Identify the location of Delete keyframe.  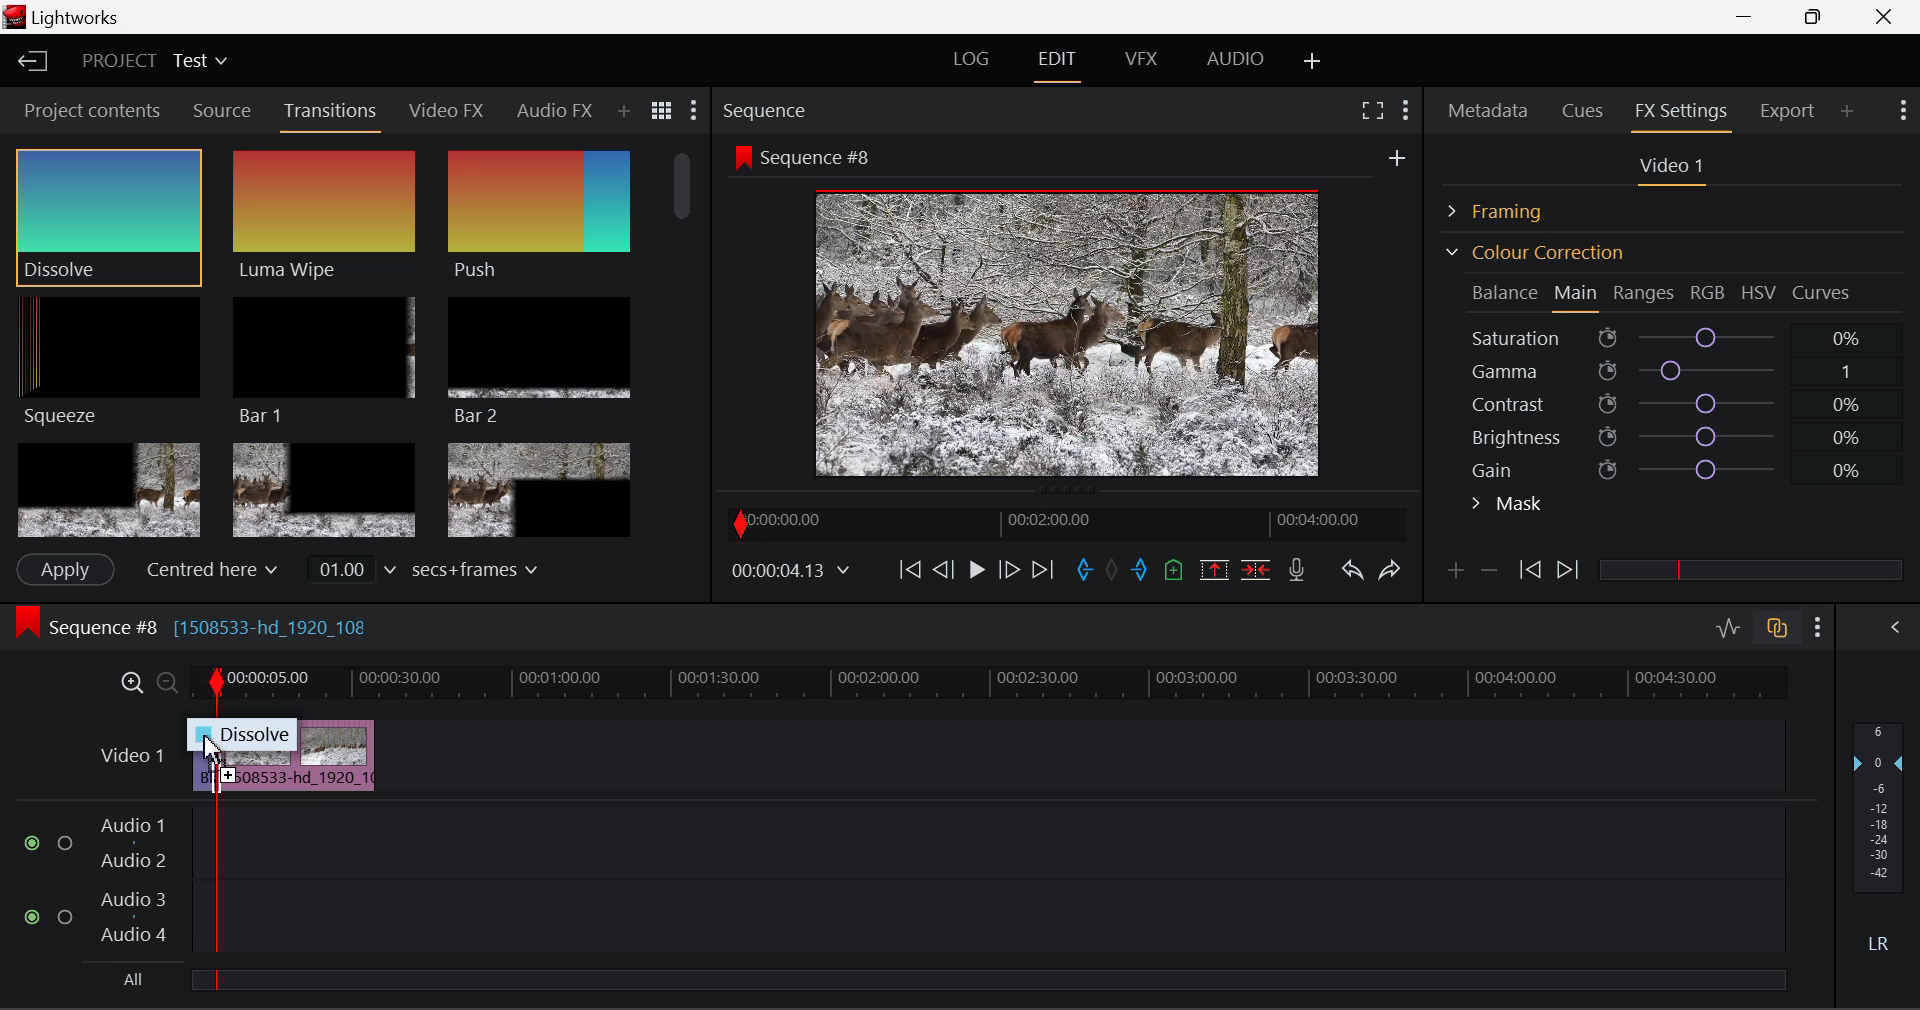
(1489, 574).